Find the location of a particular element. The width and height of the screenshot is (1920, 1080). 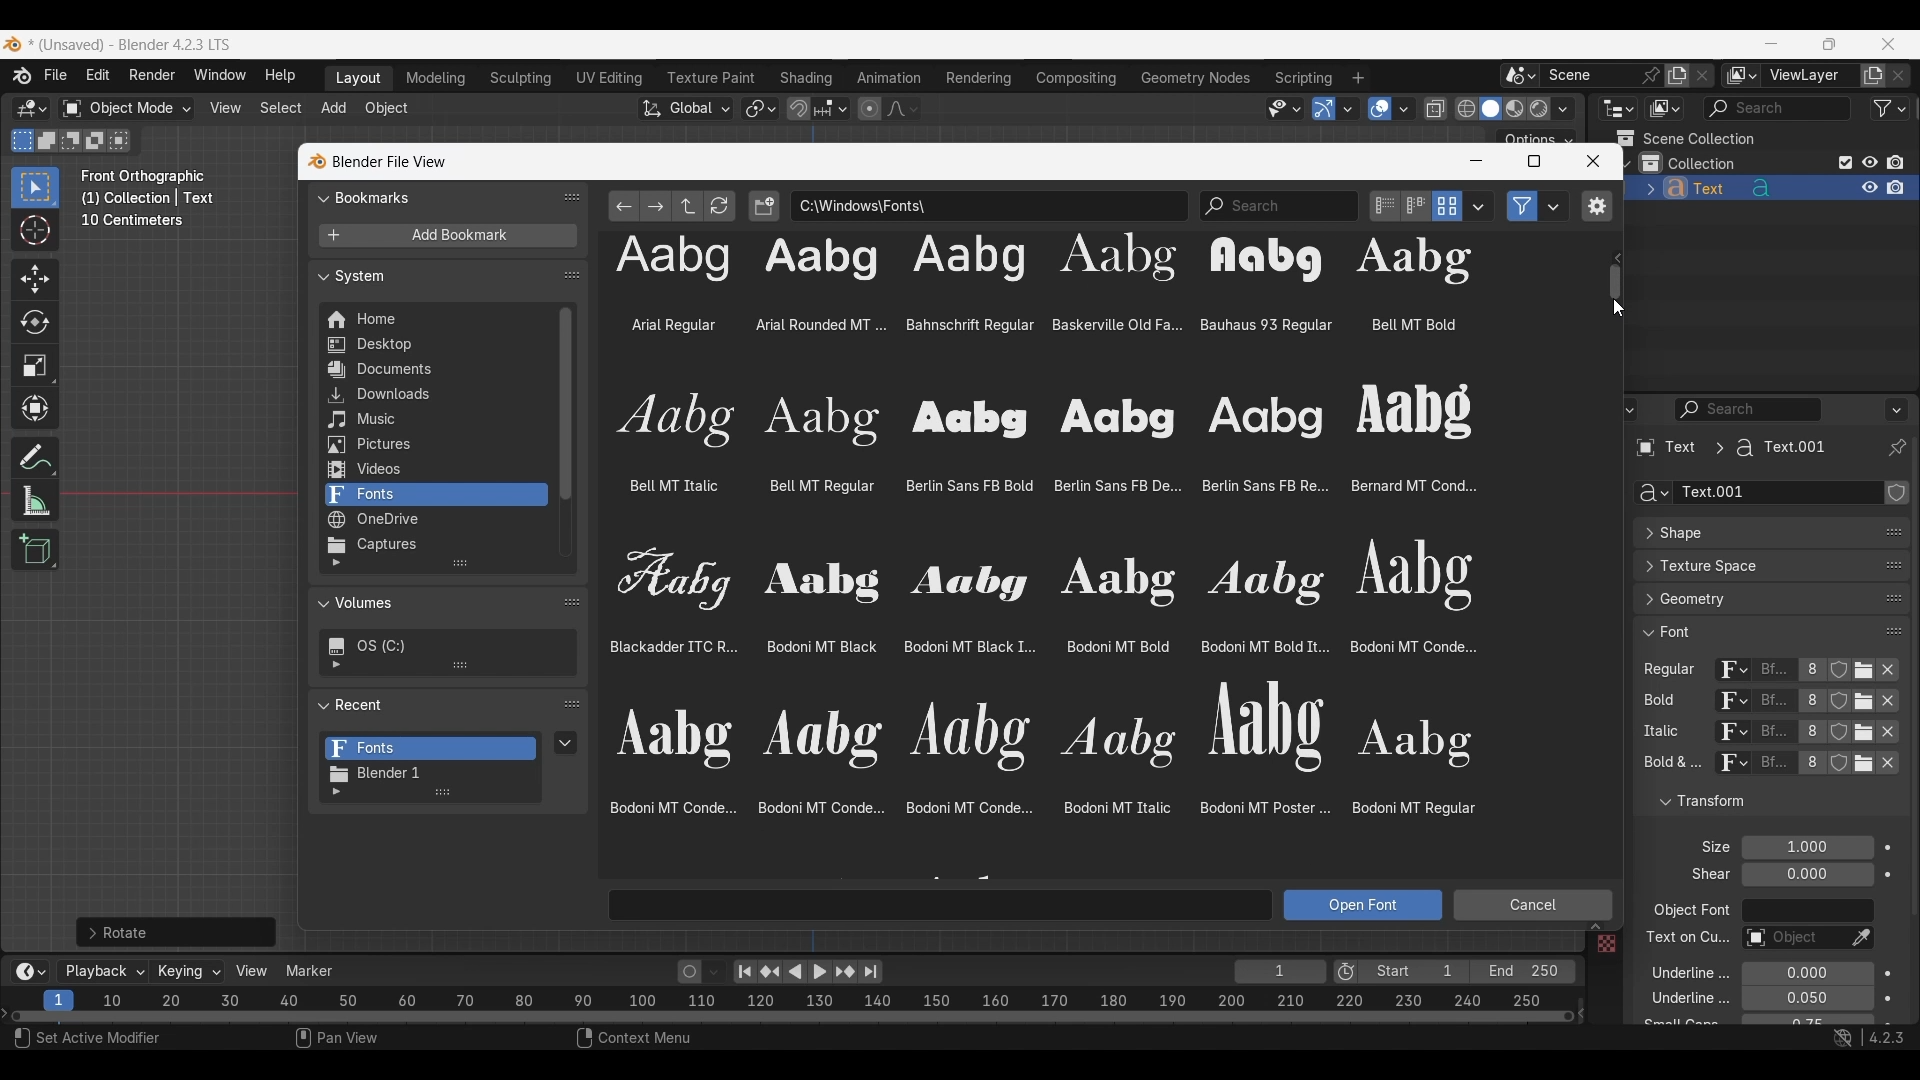

Overlays is located at coordinates (1403, 109).